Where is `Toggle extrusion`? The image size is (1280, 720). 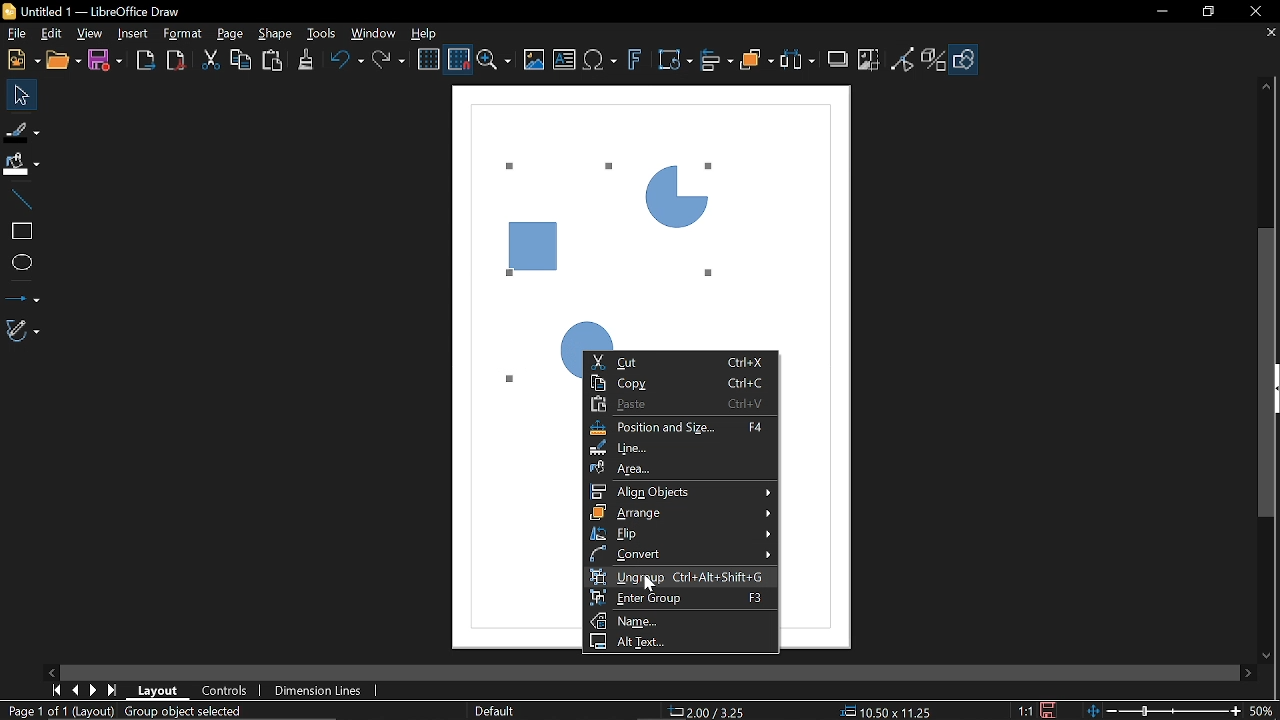 Toggle extrusion is located at coordinates (933, 62).